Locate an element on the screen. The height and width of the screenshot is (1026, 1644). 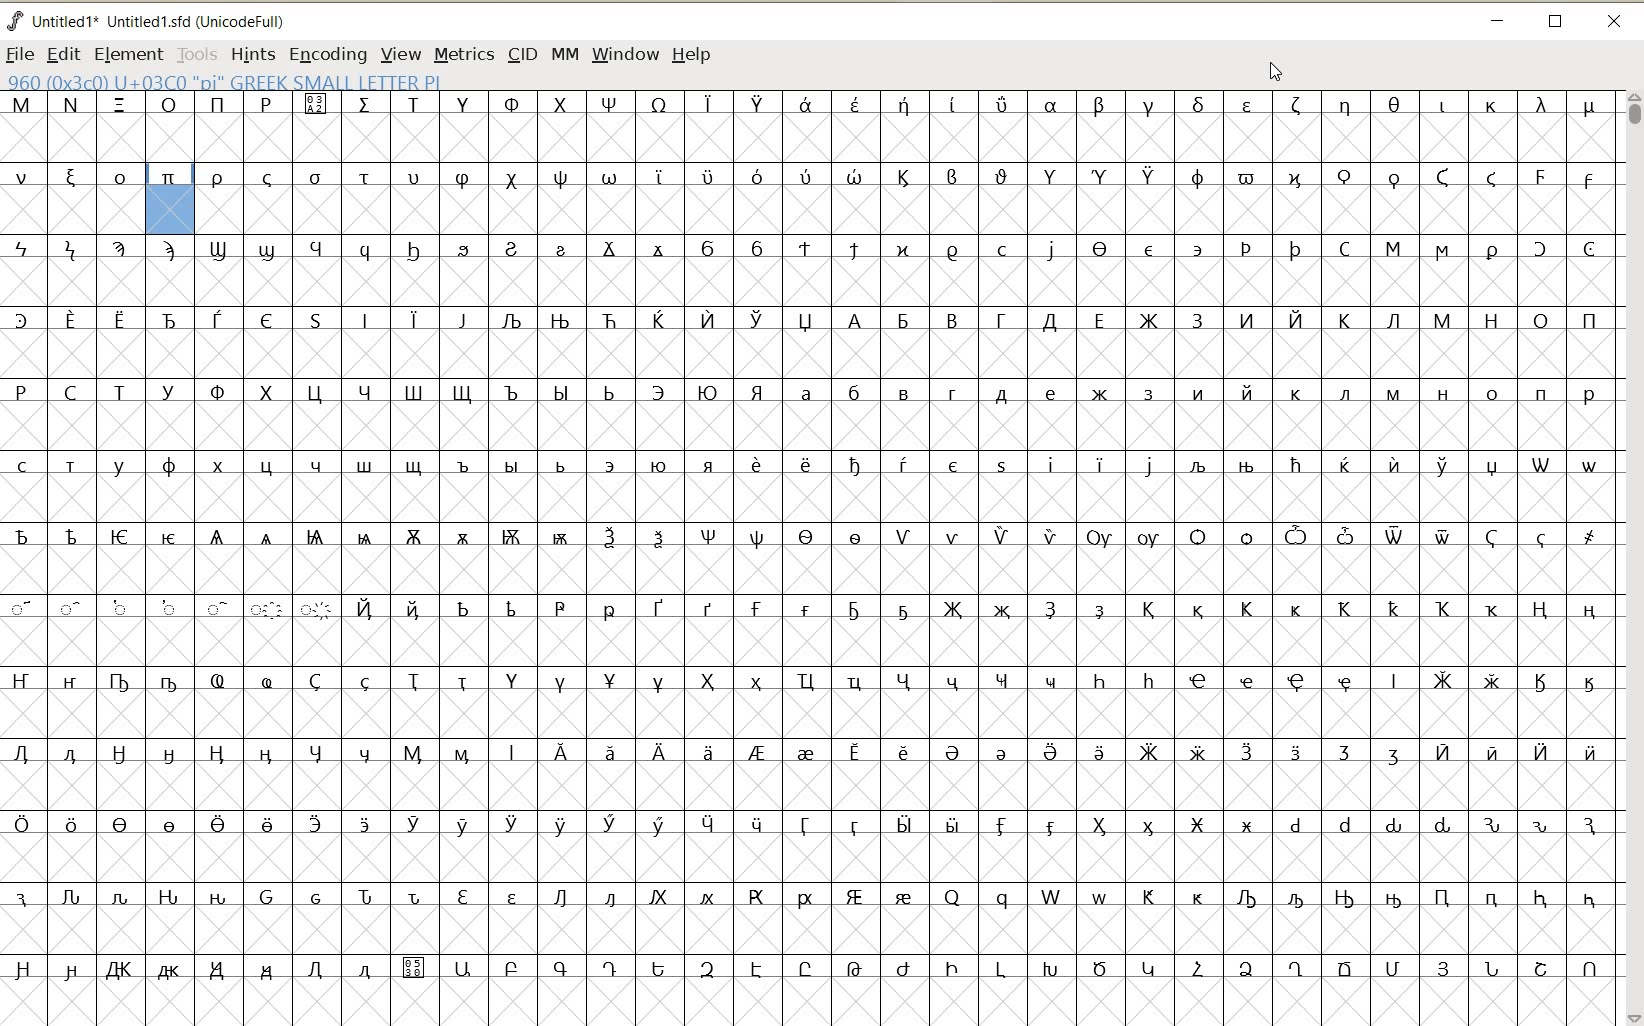
EDIT is located at coordinates (63, 54).